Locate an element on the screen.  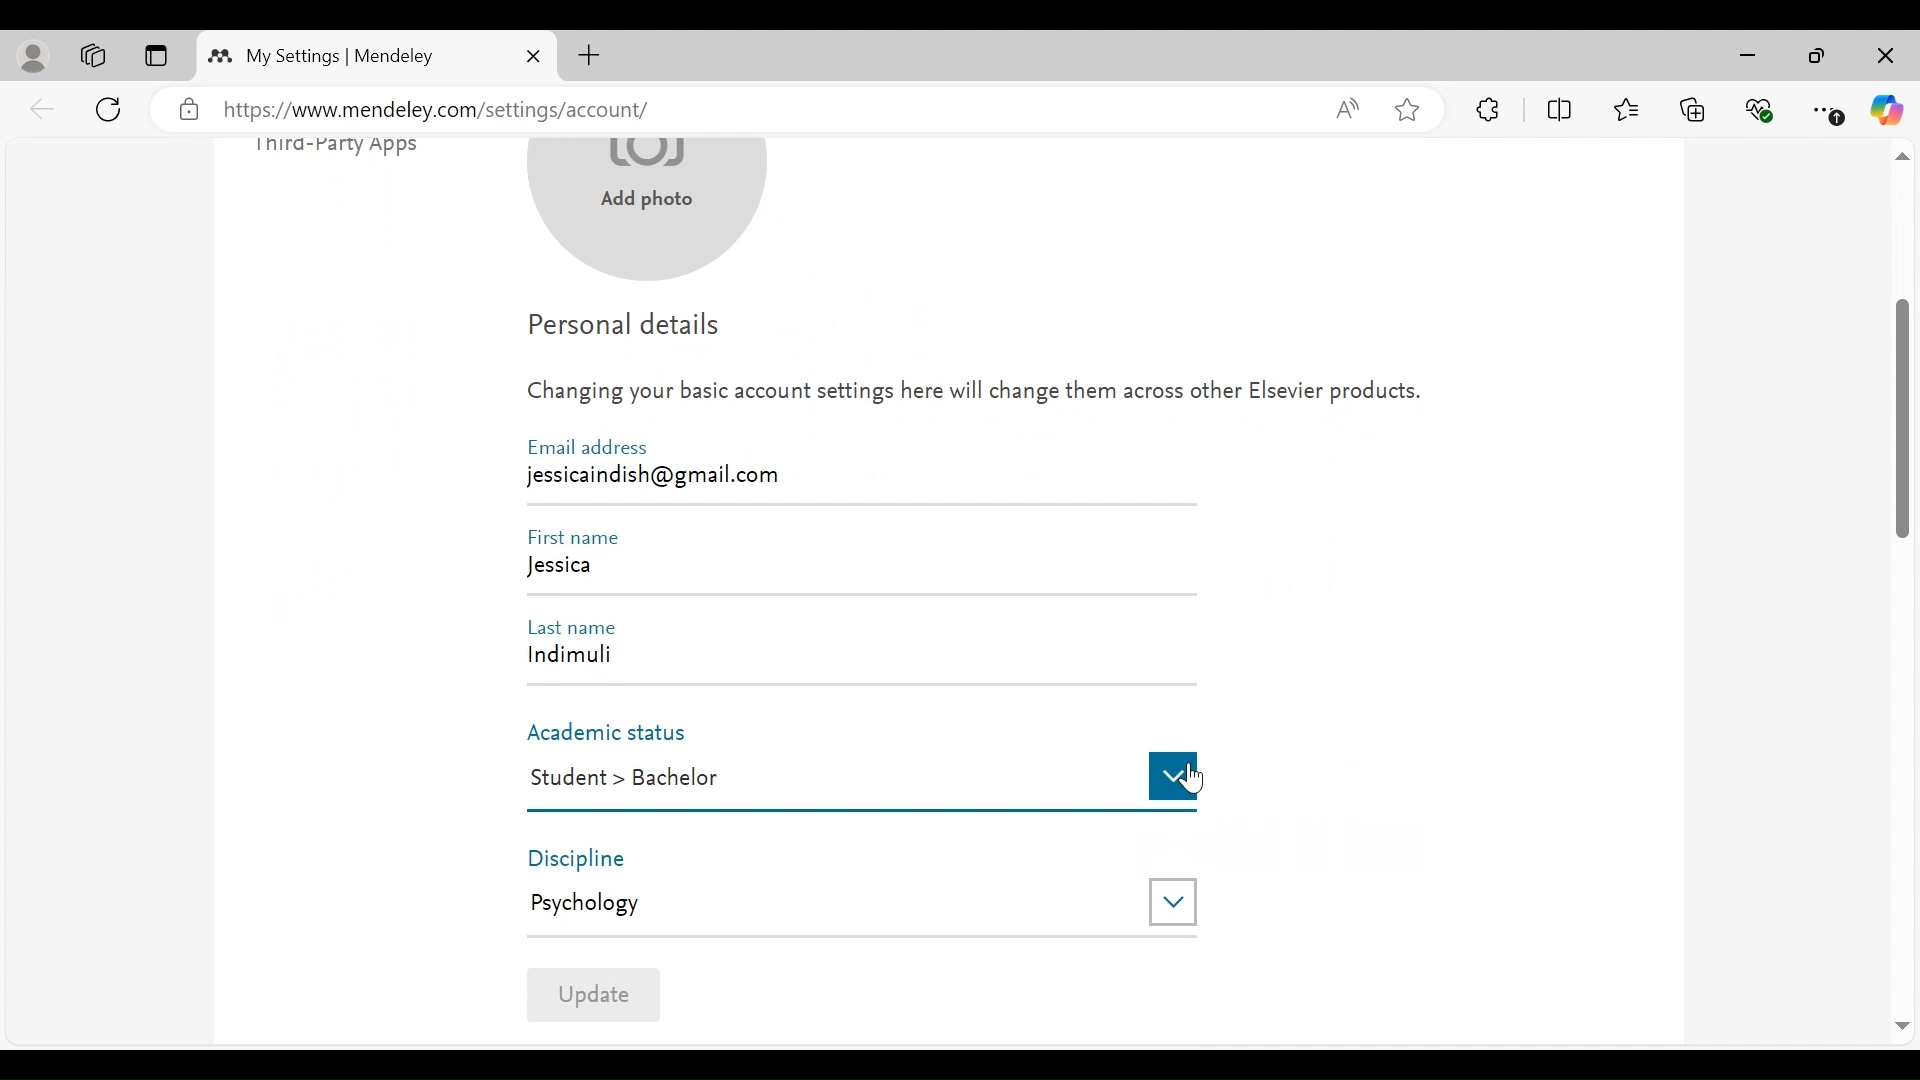
Collections is located at coordinates (1693, 108).